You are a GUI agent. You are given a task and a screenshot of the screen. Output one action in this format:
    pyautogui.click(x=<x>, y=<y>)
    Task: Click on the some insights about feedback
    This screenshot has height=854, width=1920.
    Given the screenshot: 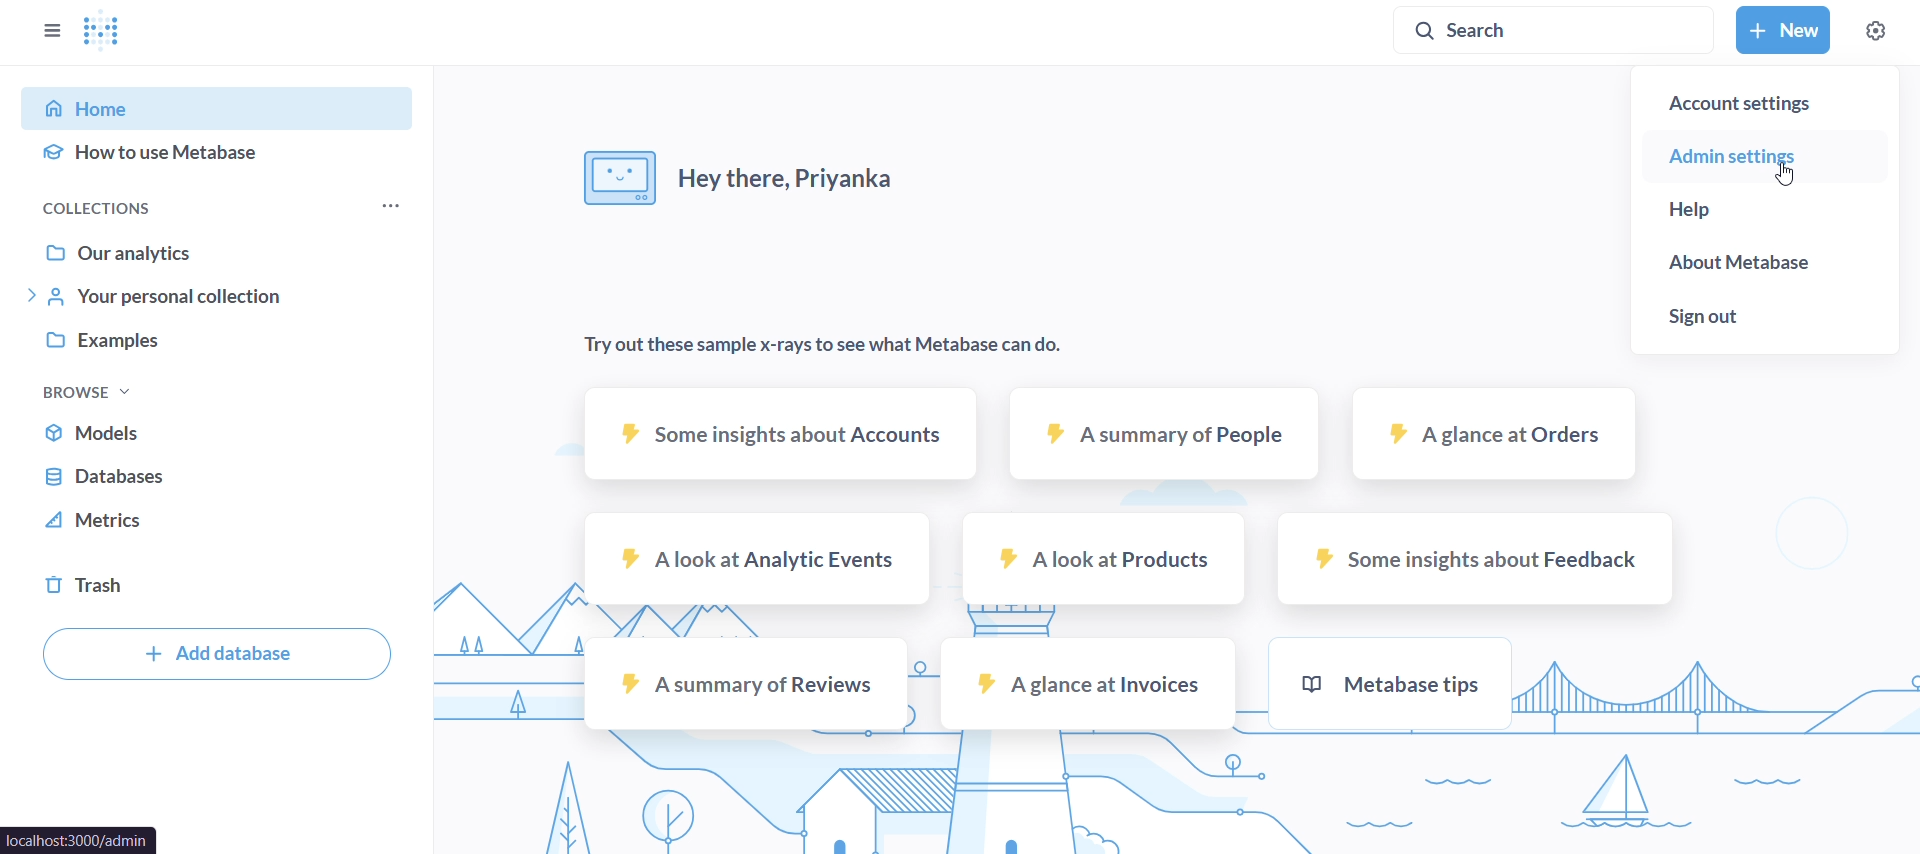 What is the action you would take?
    pyautogui.click(x=1476, y=556)
    